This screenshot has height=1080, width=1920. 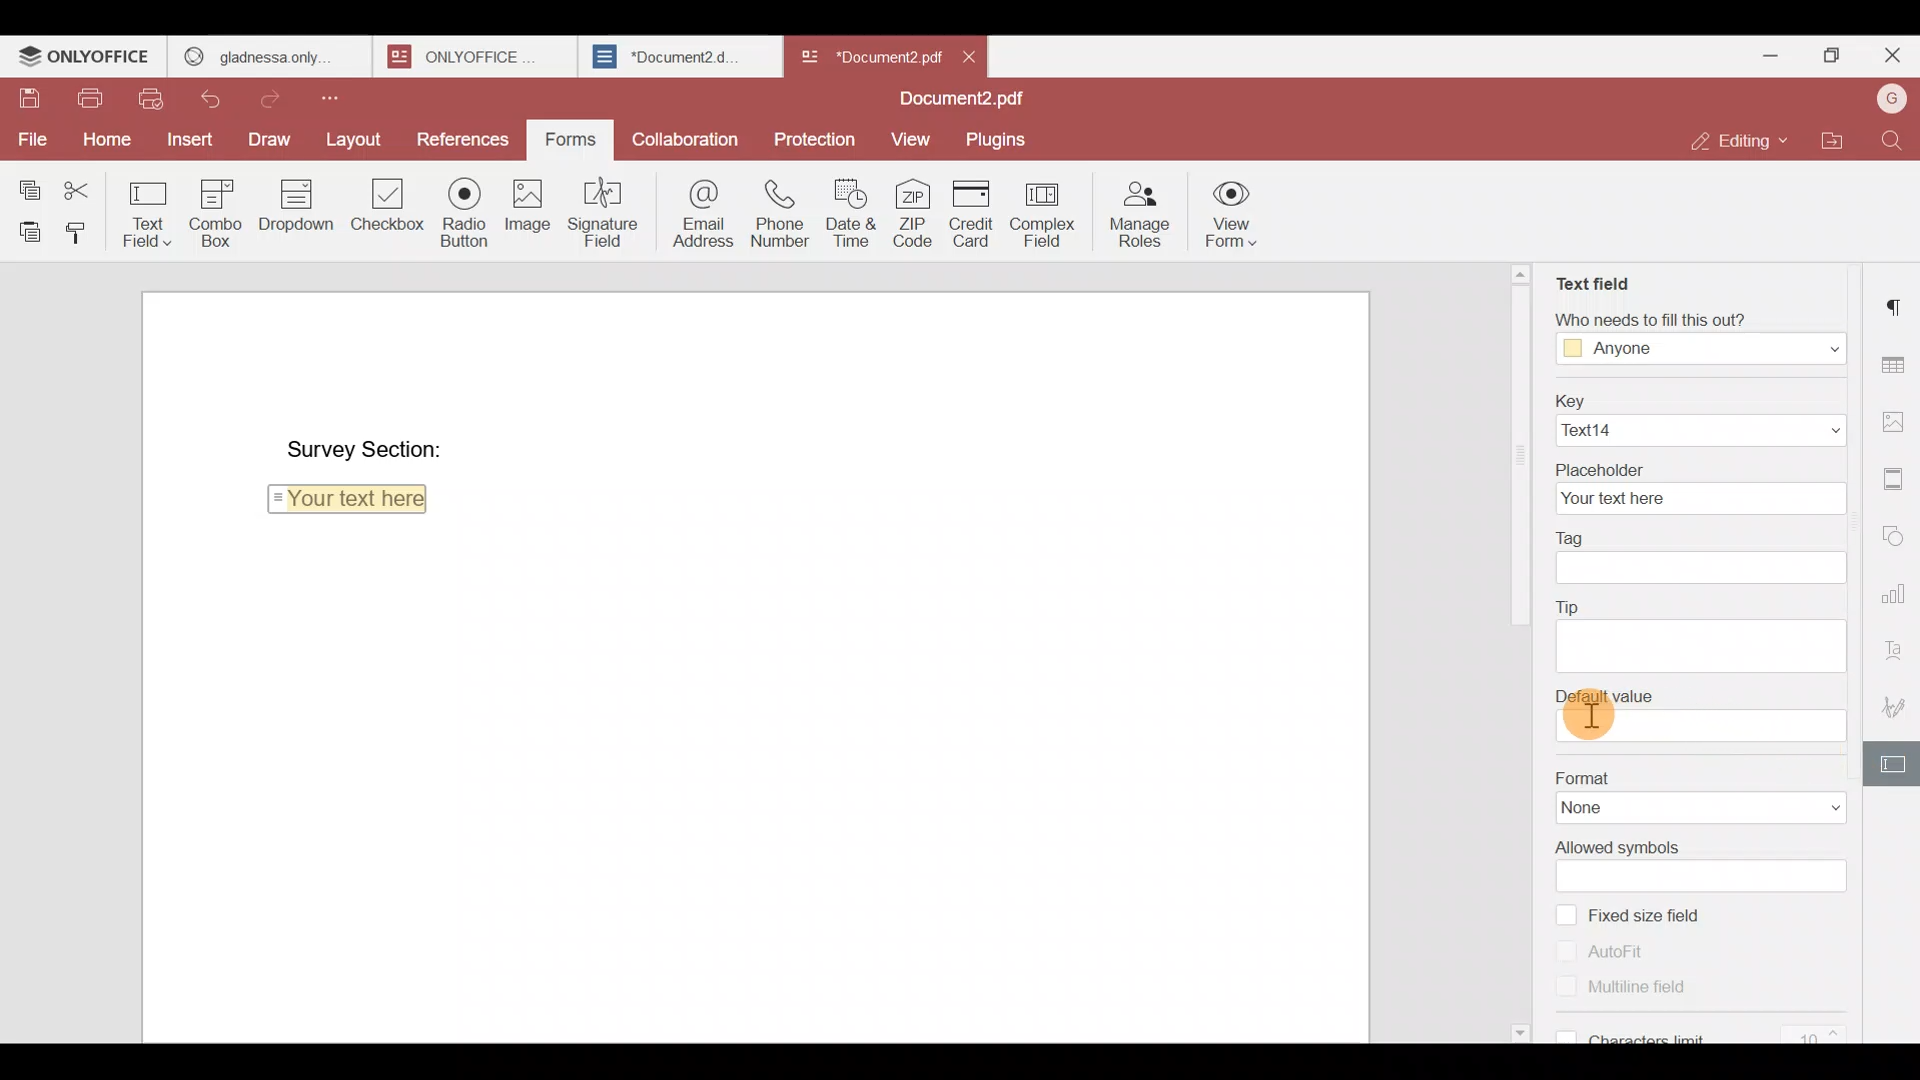 What do you see at coordinates (1703, 807) in the screenshot?
I see `None` at bounding box center [1703, 807].